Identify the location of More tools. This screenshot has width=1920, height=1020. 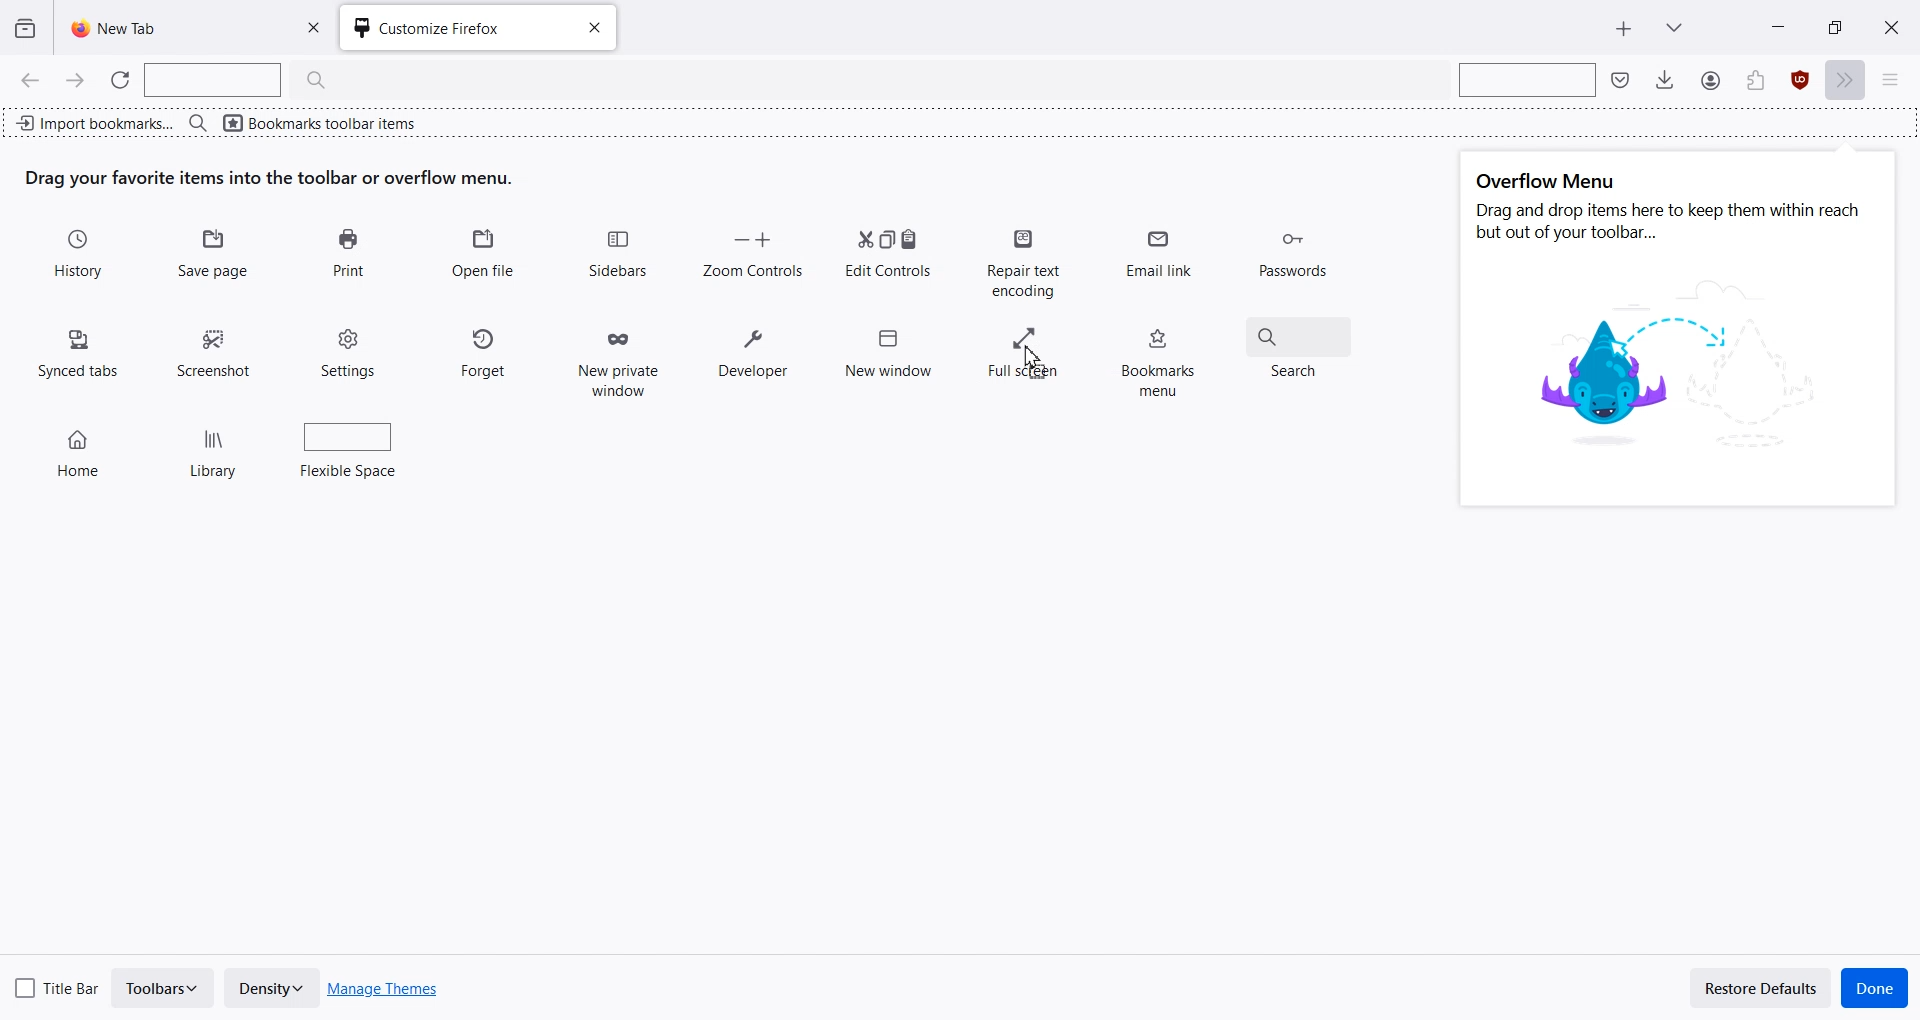
(1849, 81).